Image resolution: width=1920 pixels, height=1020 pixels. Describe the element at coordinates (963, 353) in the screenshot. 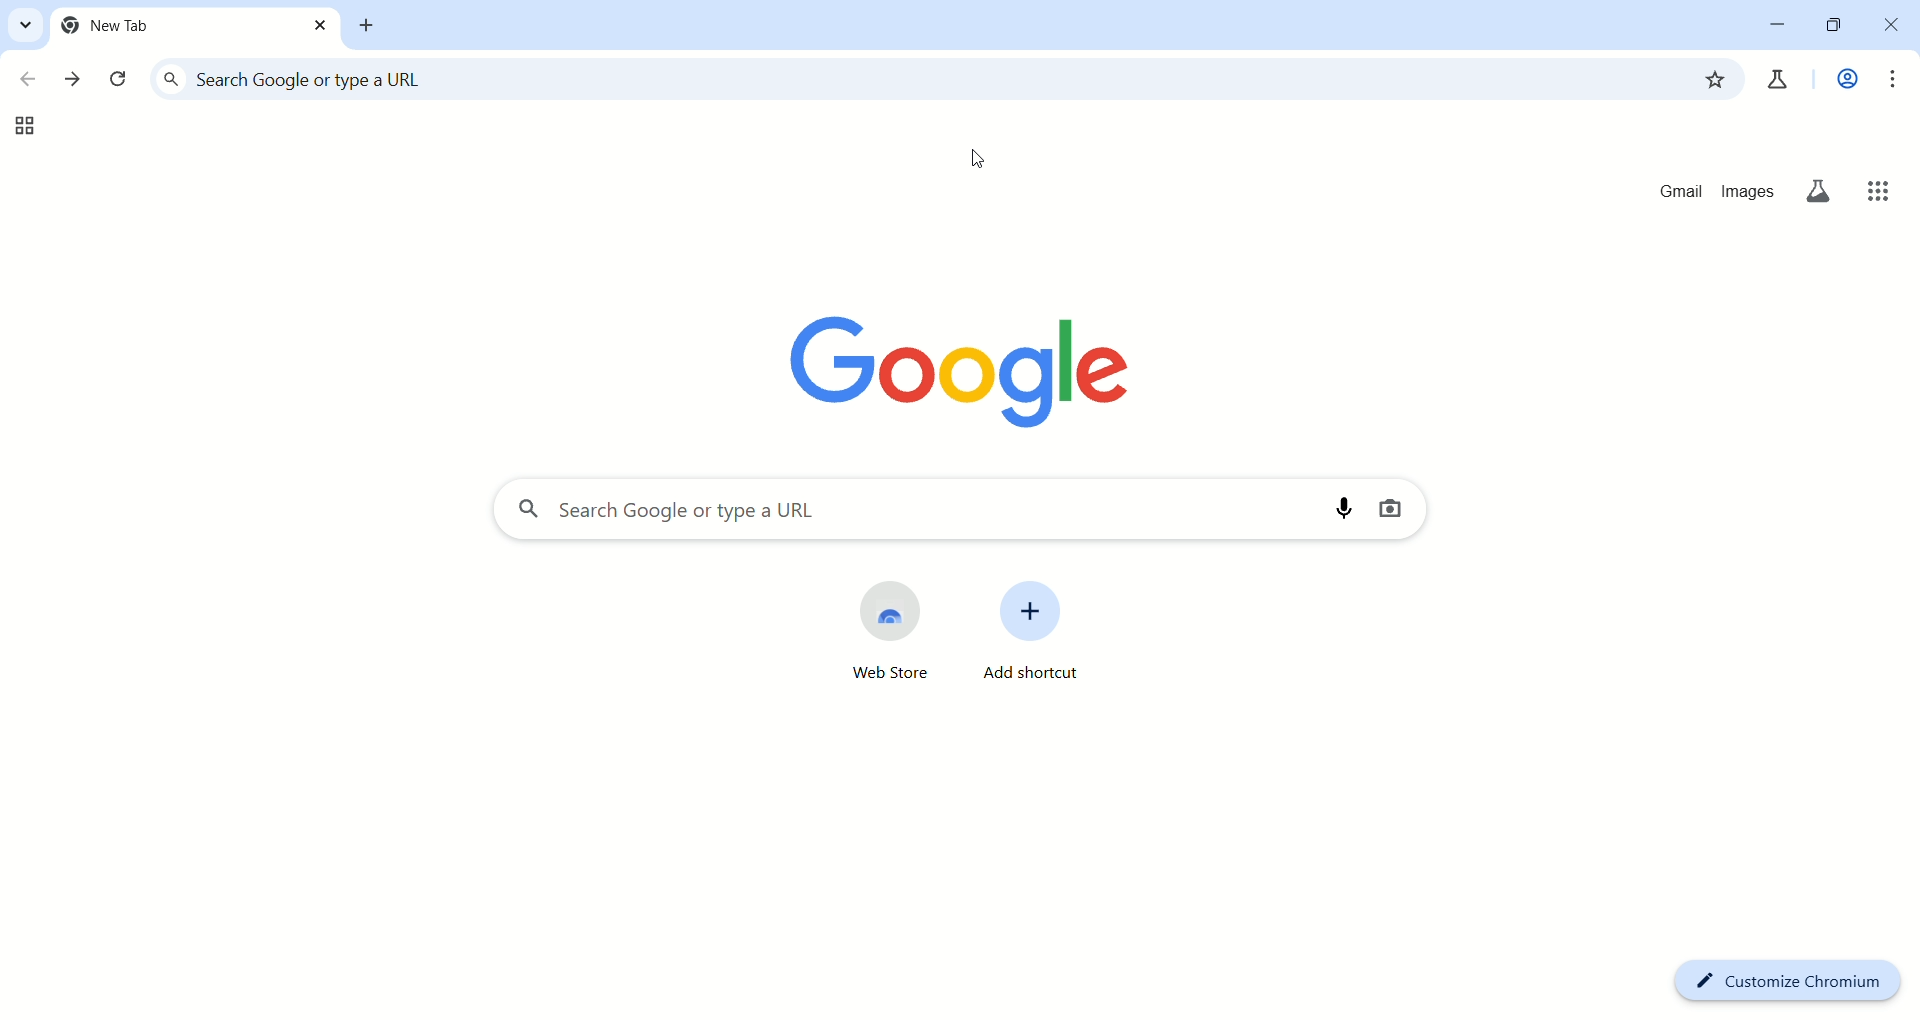

I see `google` at that location.